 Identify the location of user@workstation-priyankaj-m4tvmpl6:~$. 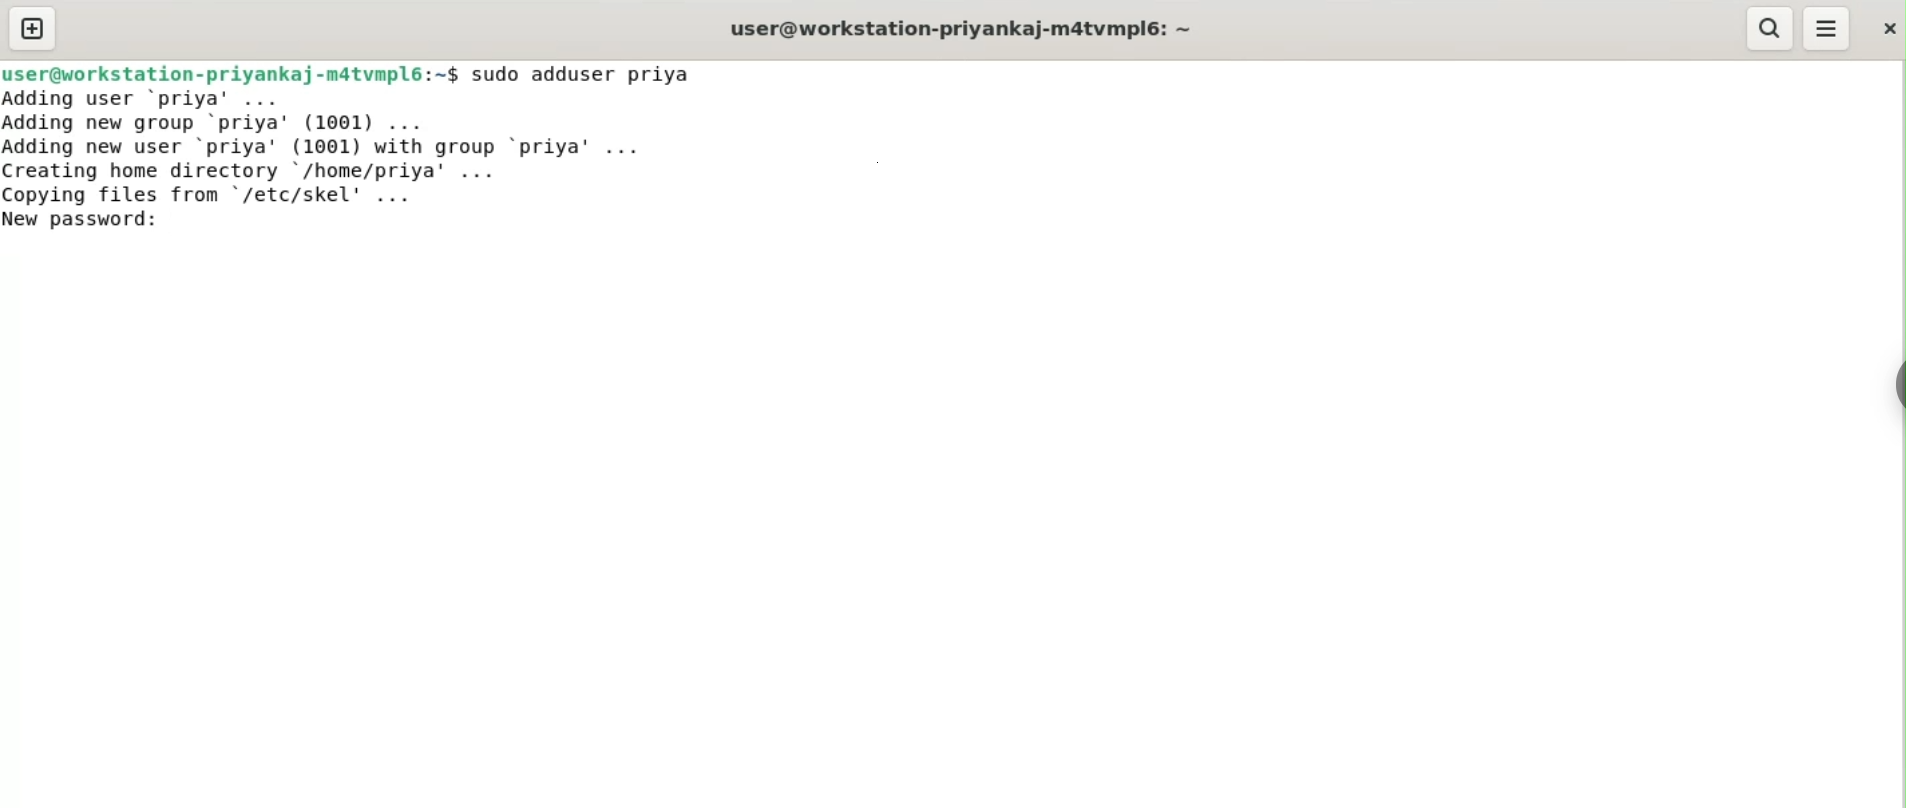
(230, 71).